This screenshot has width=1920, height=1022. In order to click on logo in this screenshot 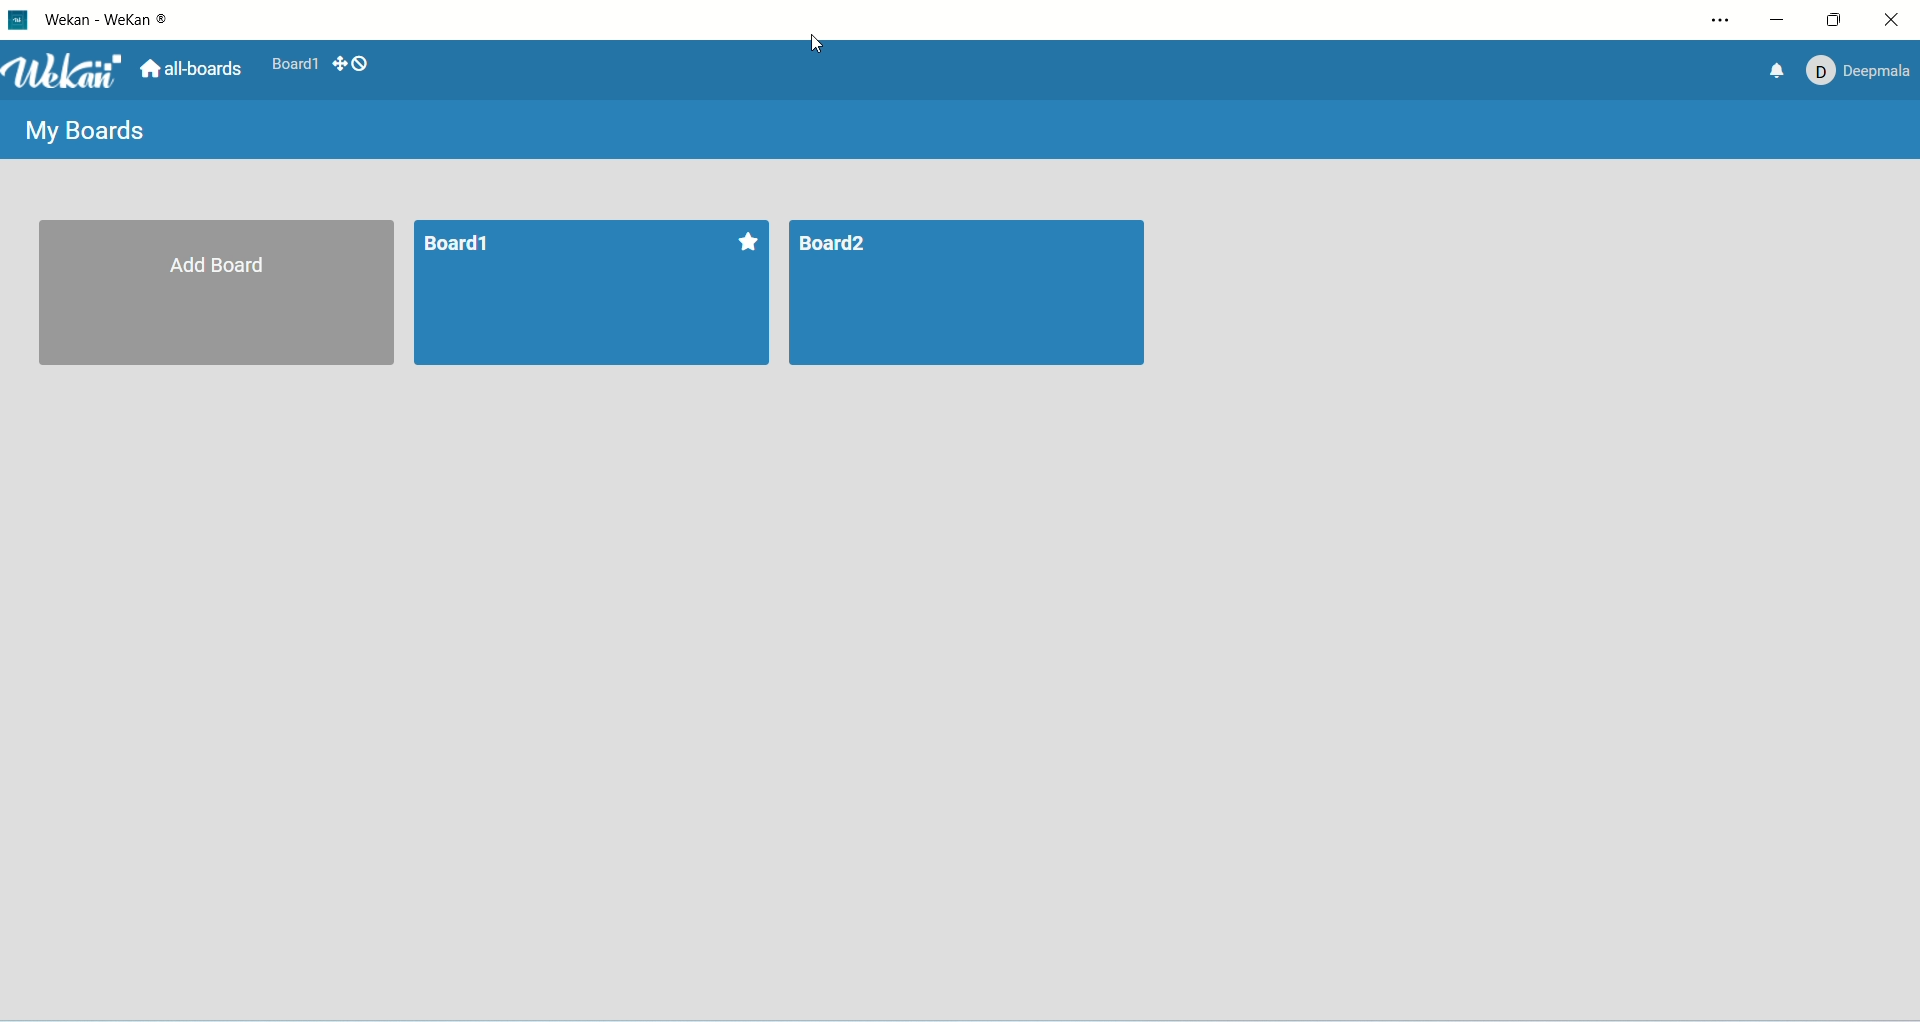, I will do `click(18, 19)`.